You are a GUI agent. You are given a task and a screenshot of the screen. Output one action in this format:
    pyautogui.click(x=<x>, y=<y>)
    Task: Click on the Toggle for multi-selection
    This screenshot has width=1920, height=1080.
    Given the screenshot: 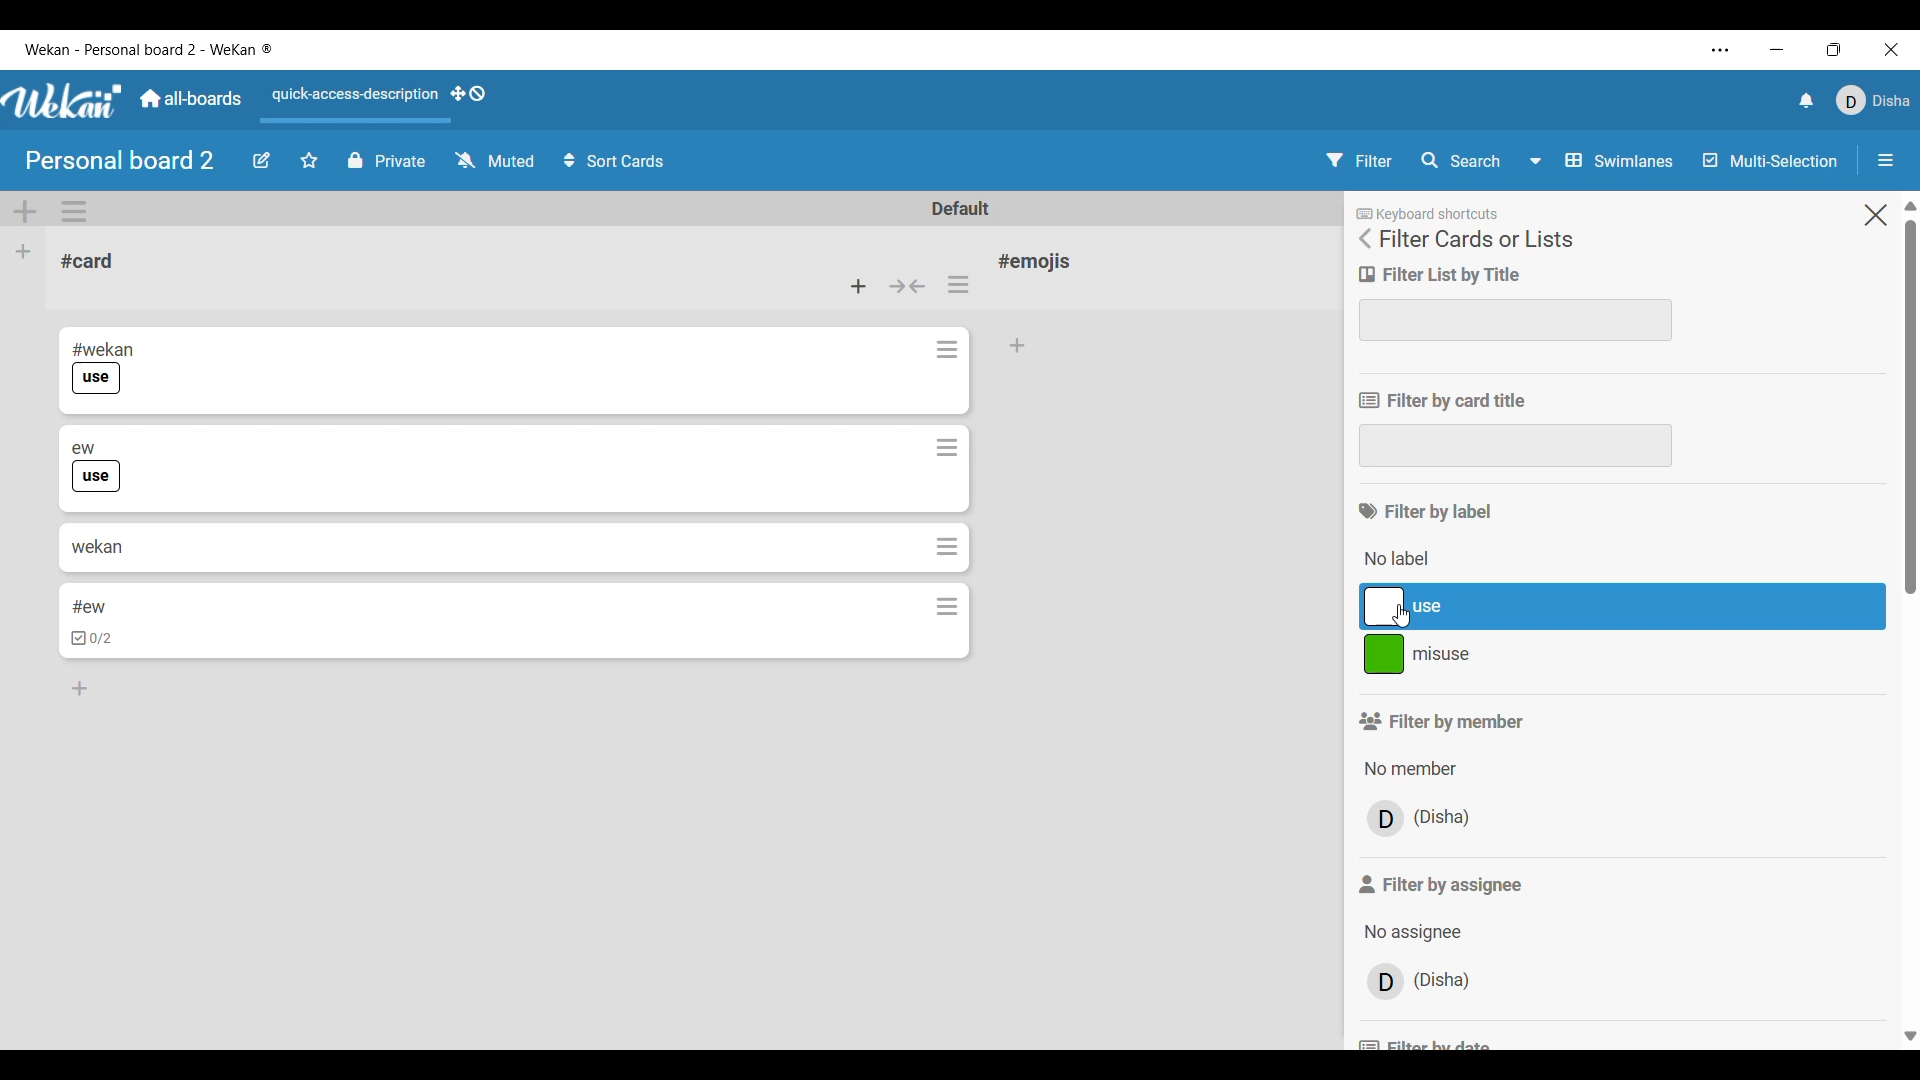 What is the action you would take?
    pyautogui.click(x=1771, y=160)
    